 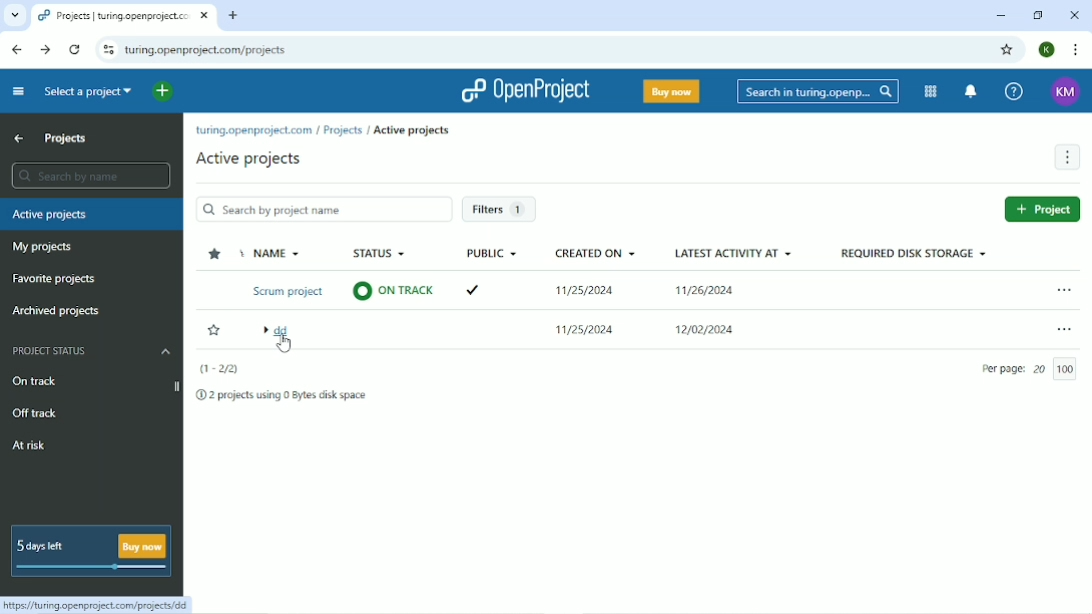 I want to click on turing.openproject.com, so click(x=253, y=131).